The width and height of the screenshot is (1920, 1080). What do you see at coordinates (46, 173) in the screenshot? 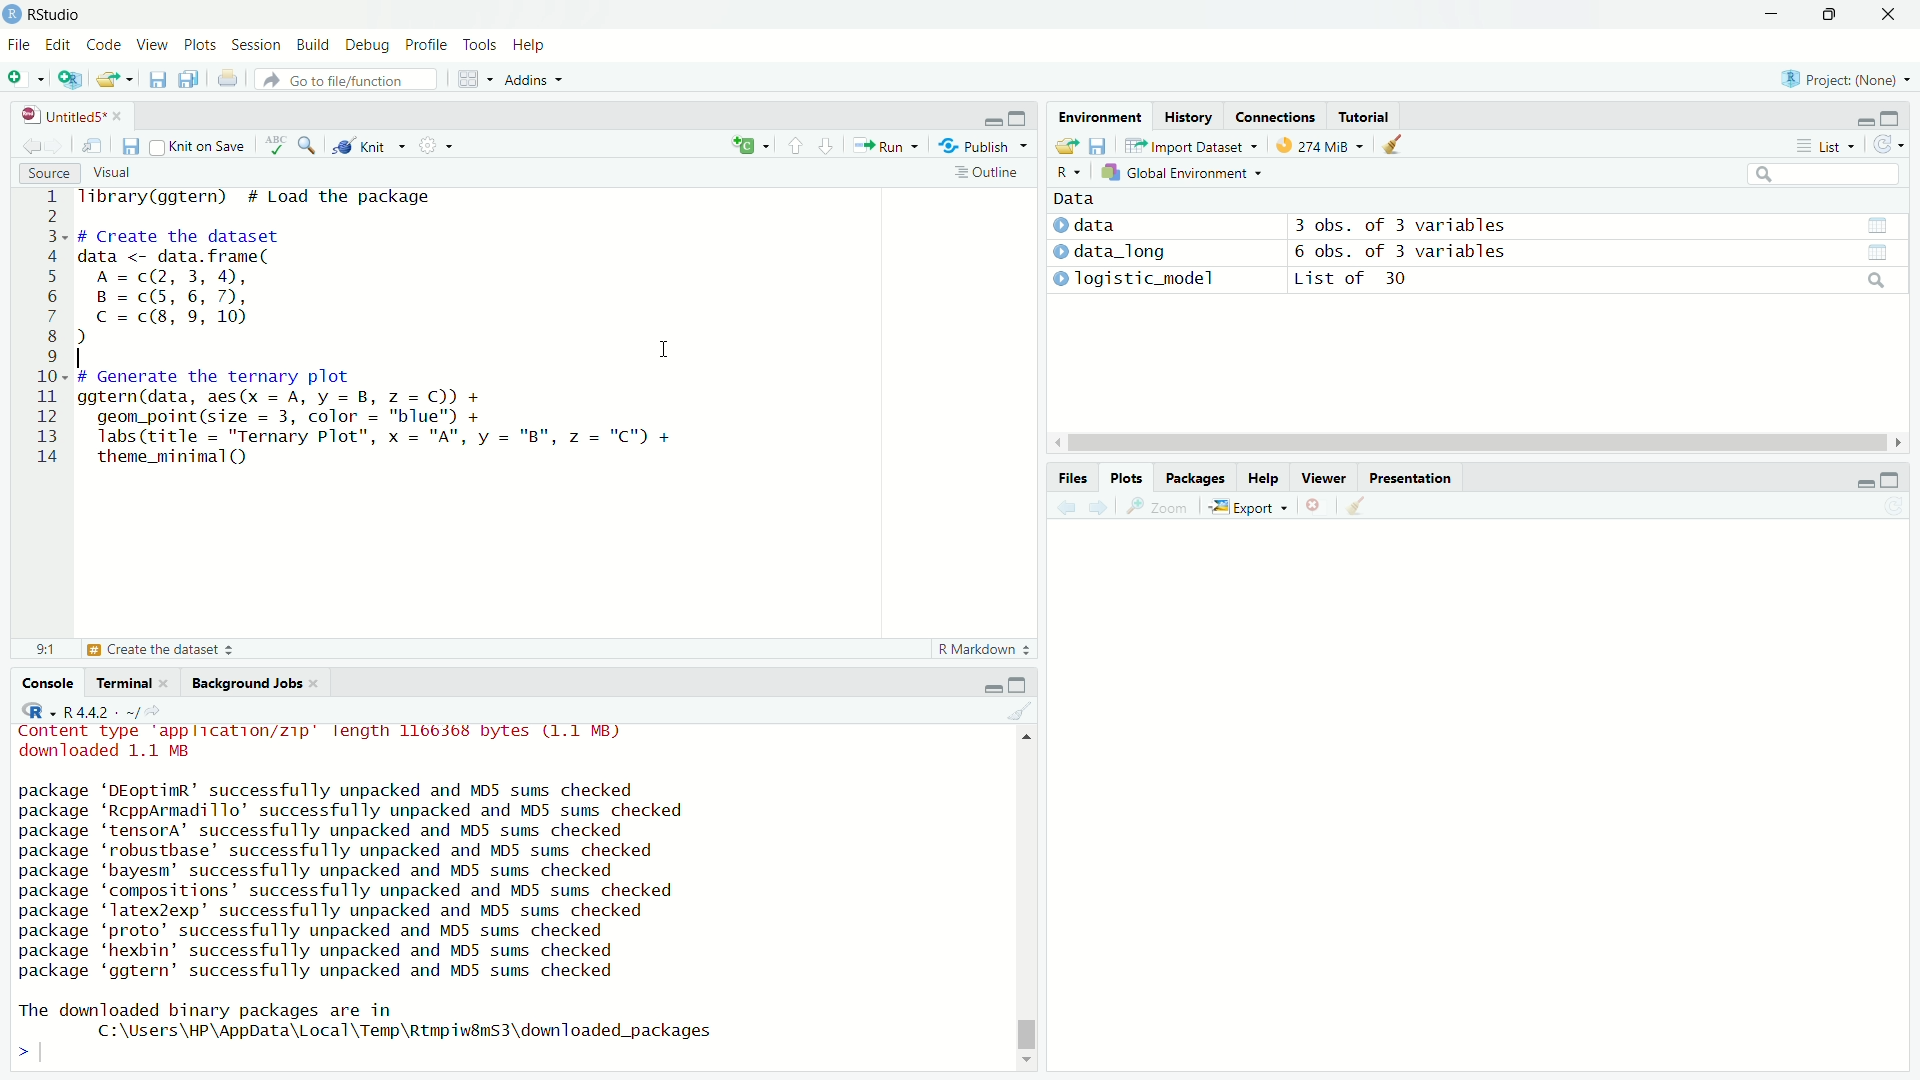
I see `Source` at bounding box center [46, 173].